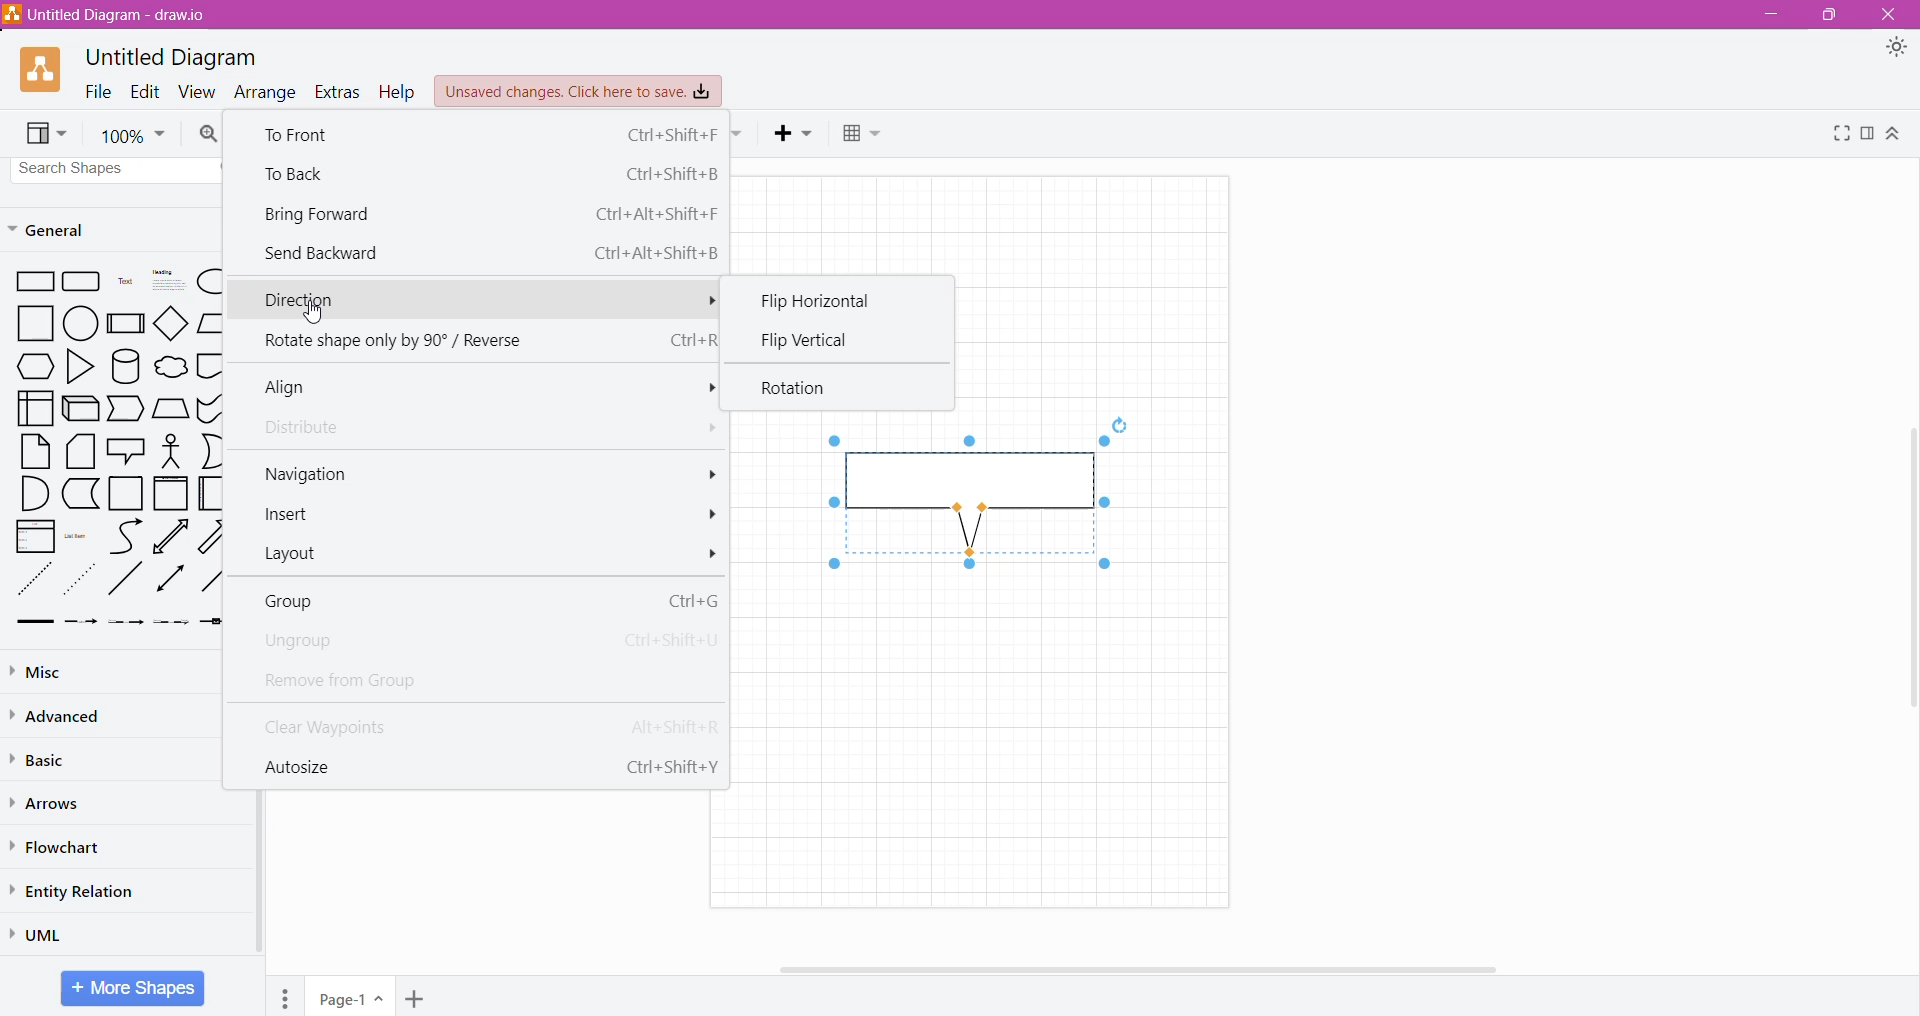 This screenshot has width=1920, height=1016. I want to click on Format, so click(1867, 134).